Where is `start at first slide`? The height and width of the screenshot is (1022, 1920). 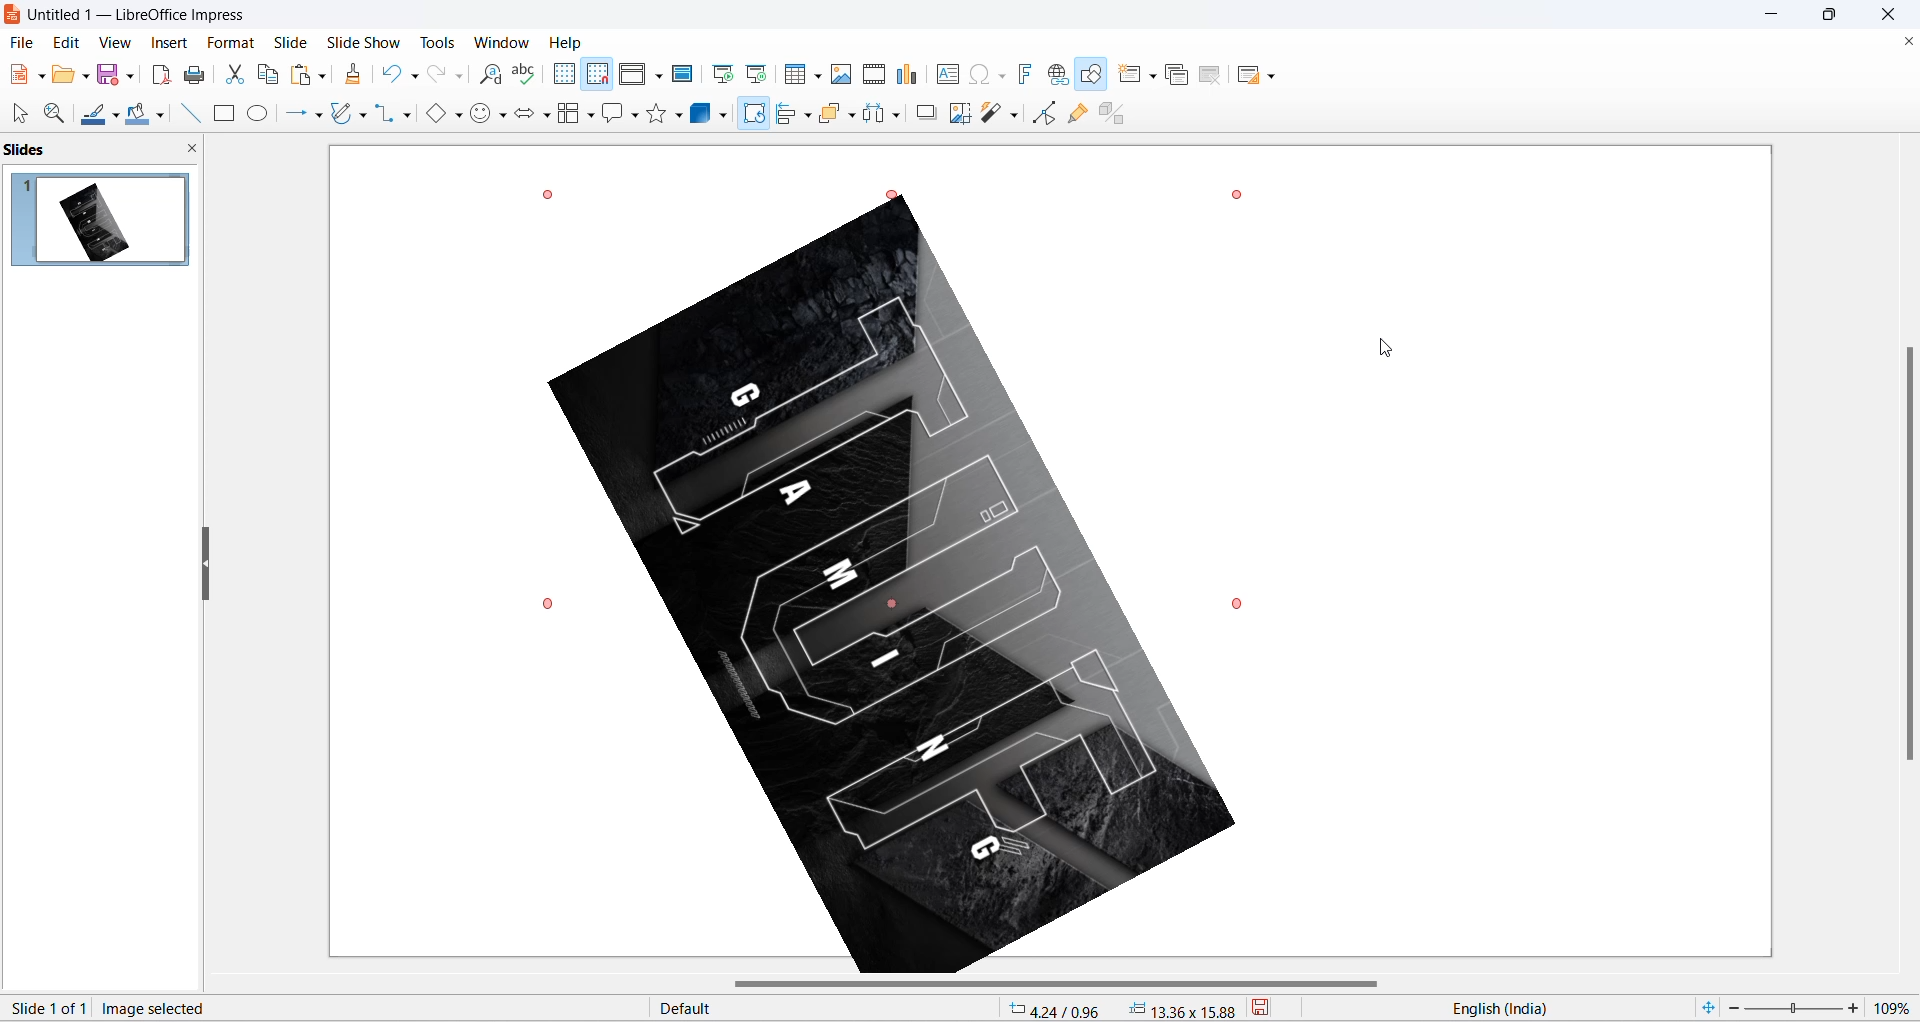 start at first slide is located at coordinates (725, 74).